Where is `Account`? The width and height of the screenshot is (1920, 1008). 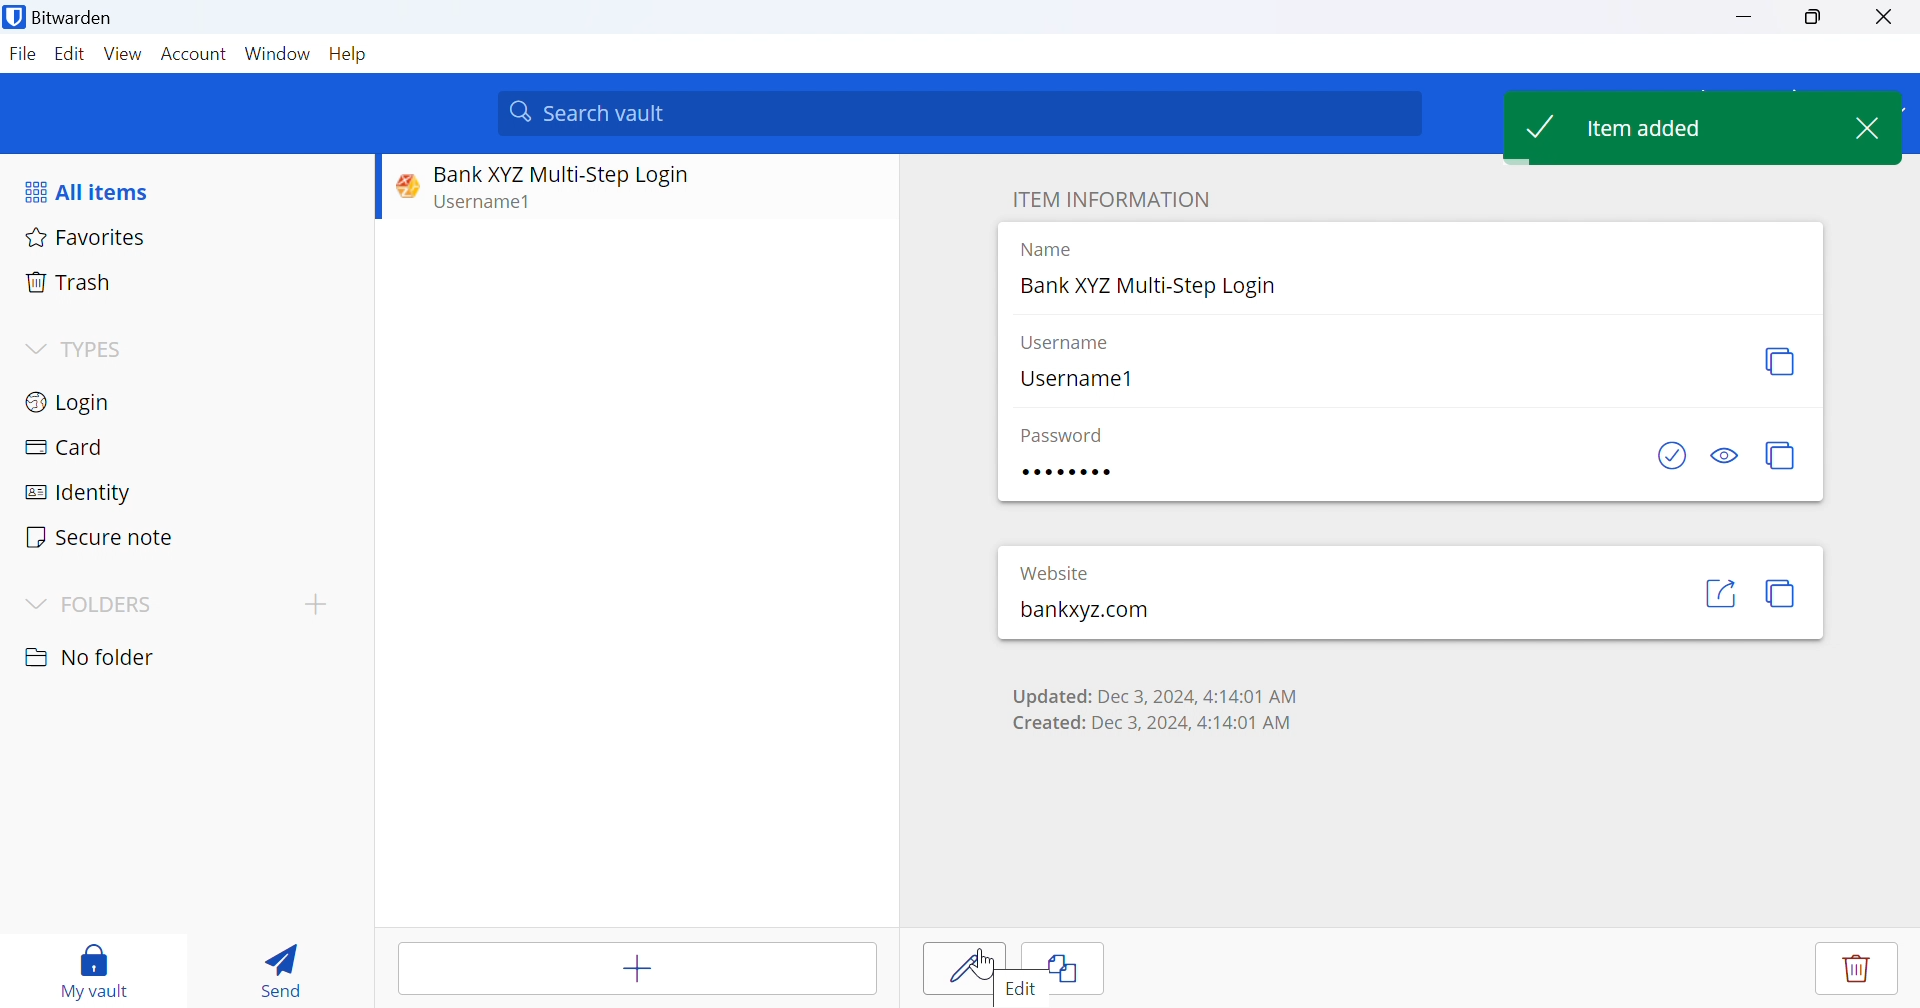
Account is located at coordinates (195, 55).